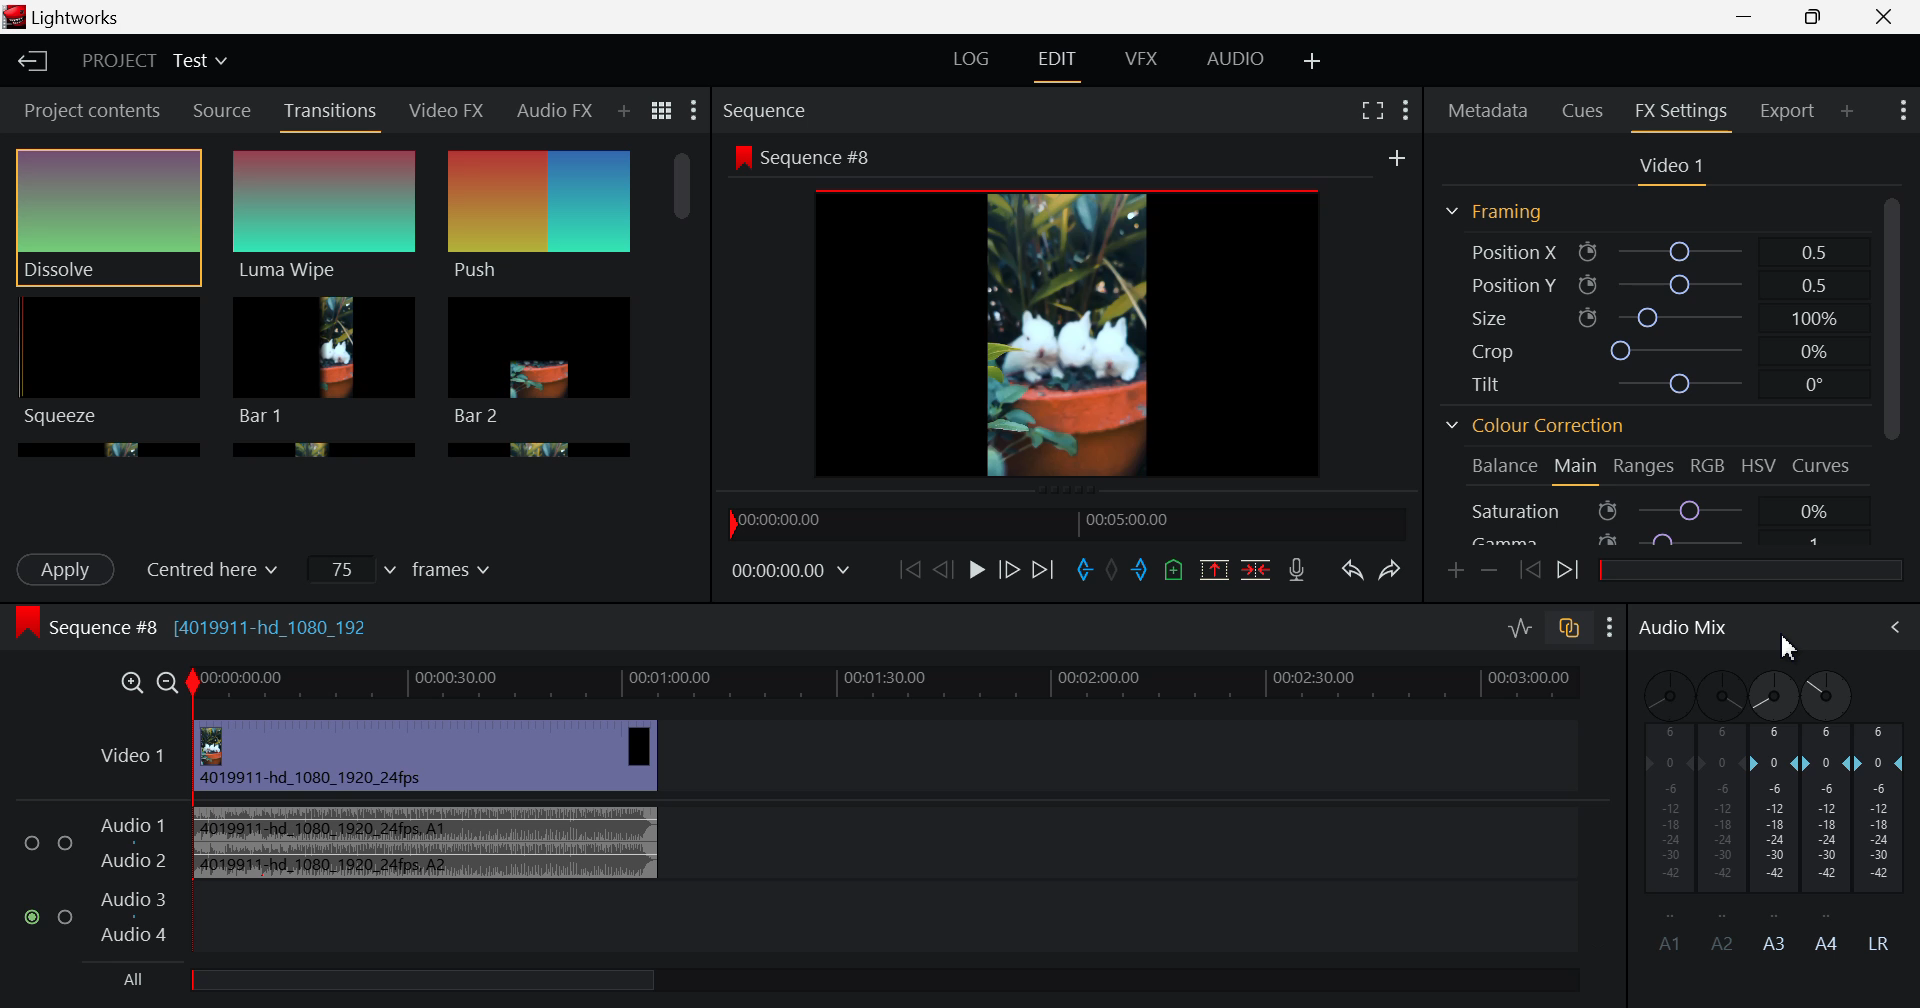 The image size is (1920, 1008). I want to click on Audio FX, so click(553, 114).